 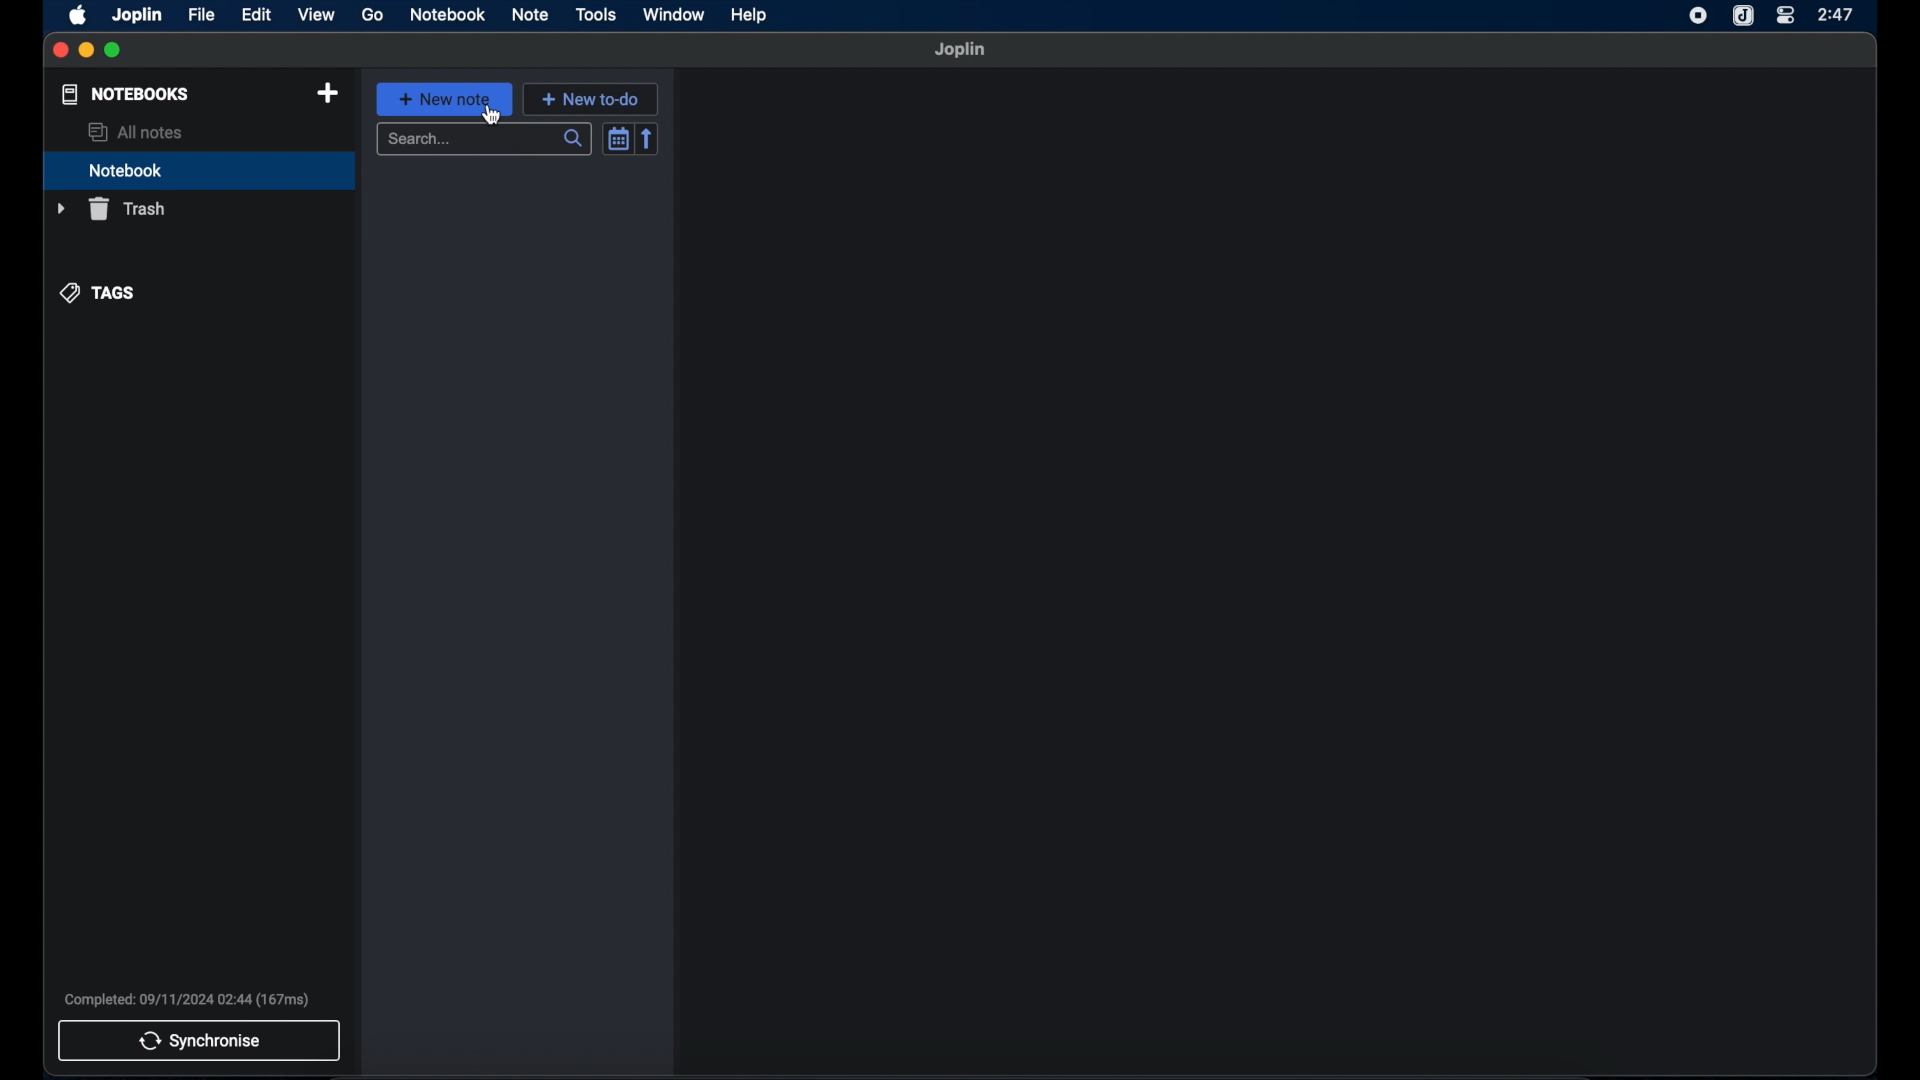 I want to click on screen recorder icon, so click(x=1698, y=15).